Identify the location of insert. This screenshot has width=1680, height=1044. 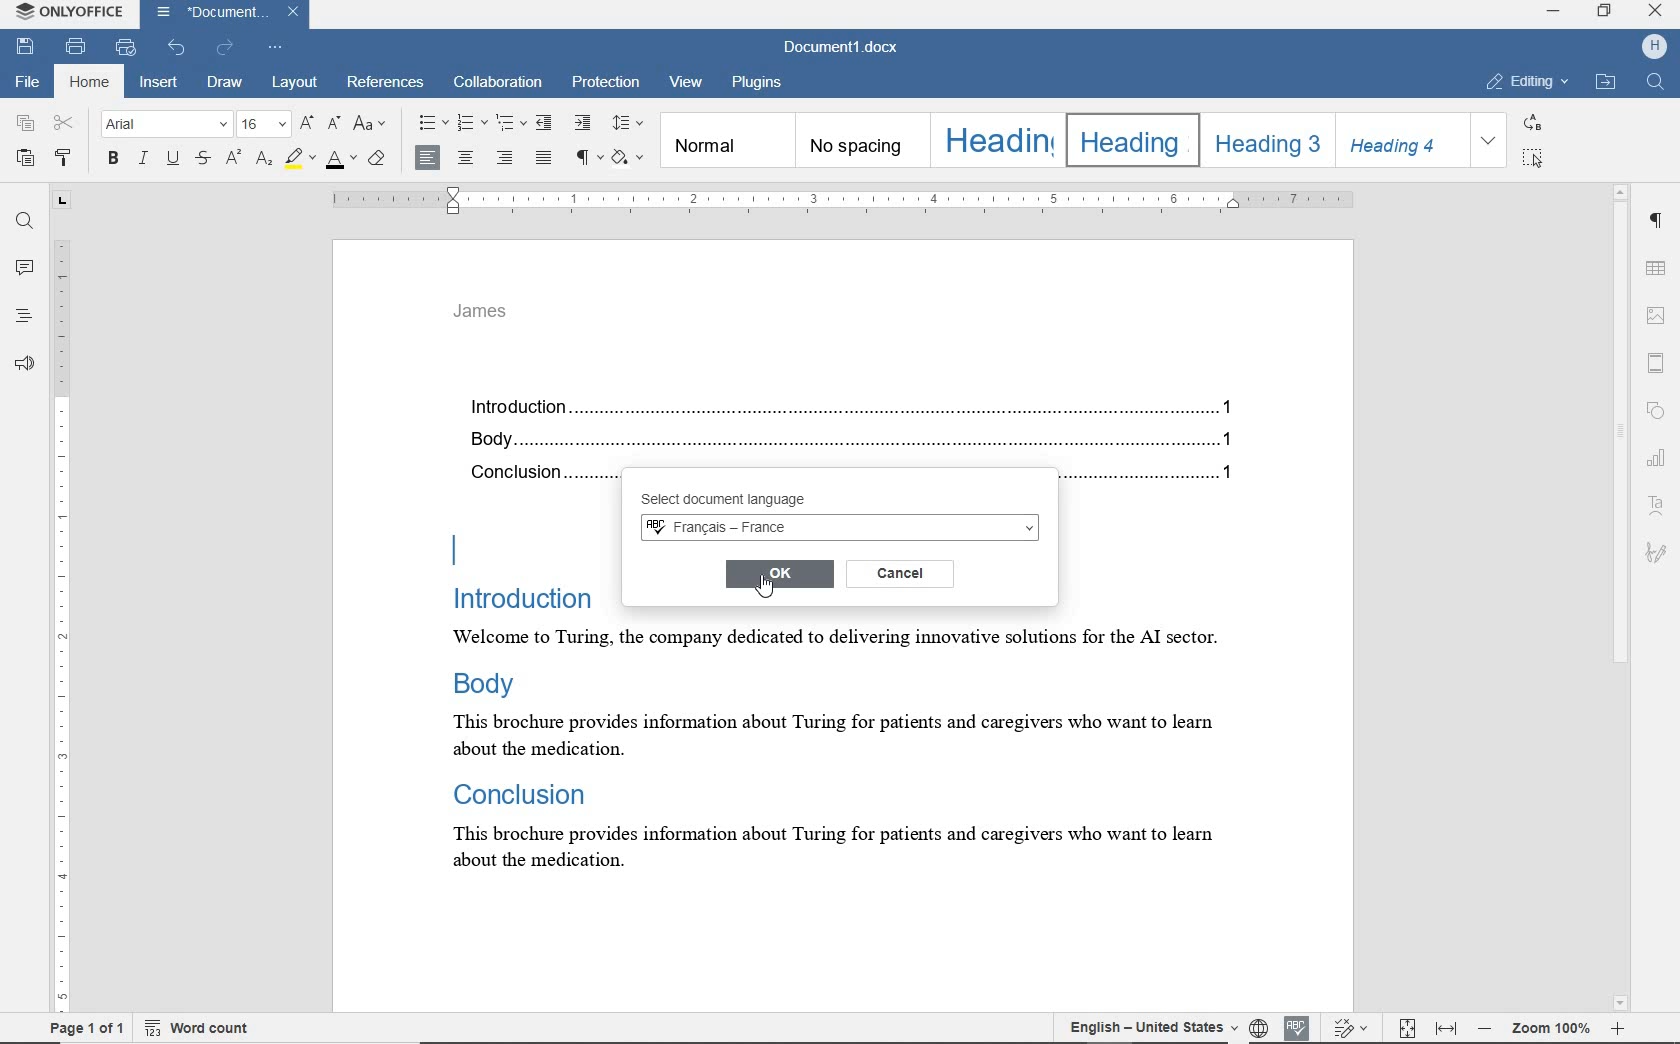
(157, 83).